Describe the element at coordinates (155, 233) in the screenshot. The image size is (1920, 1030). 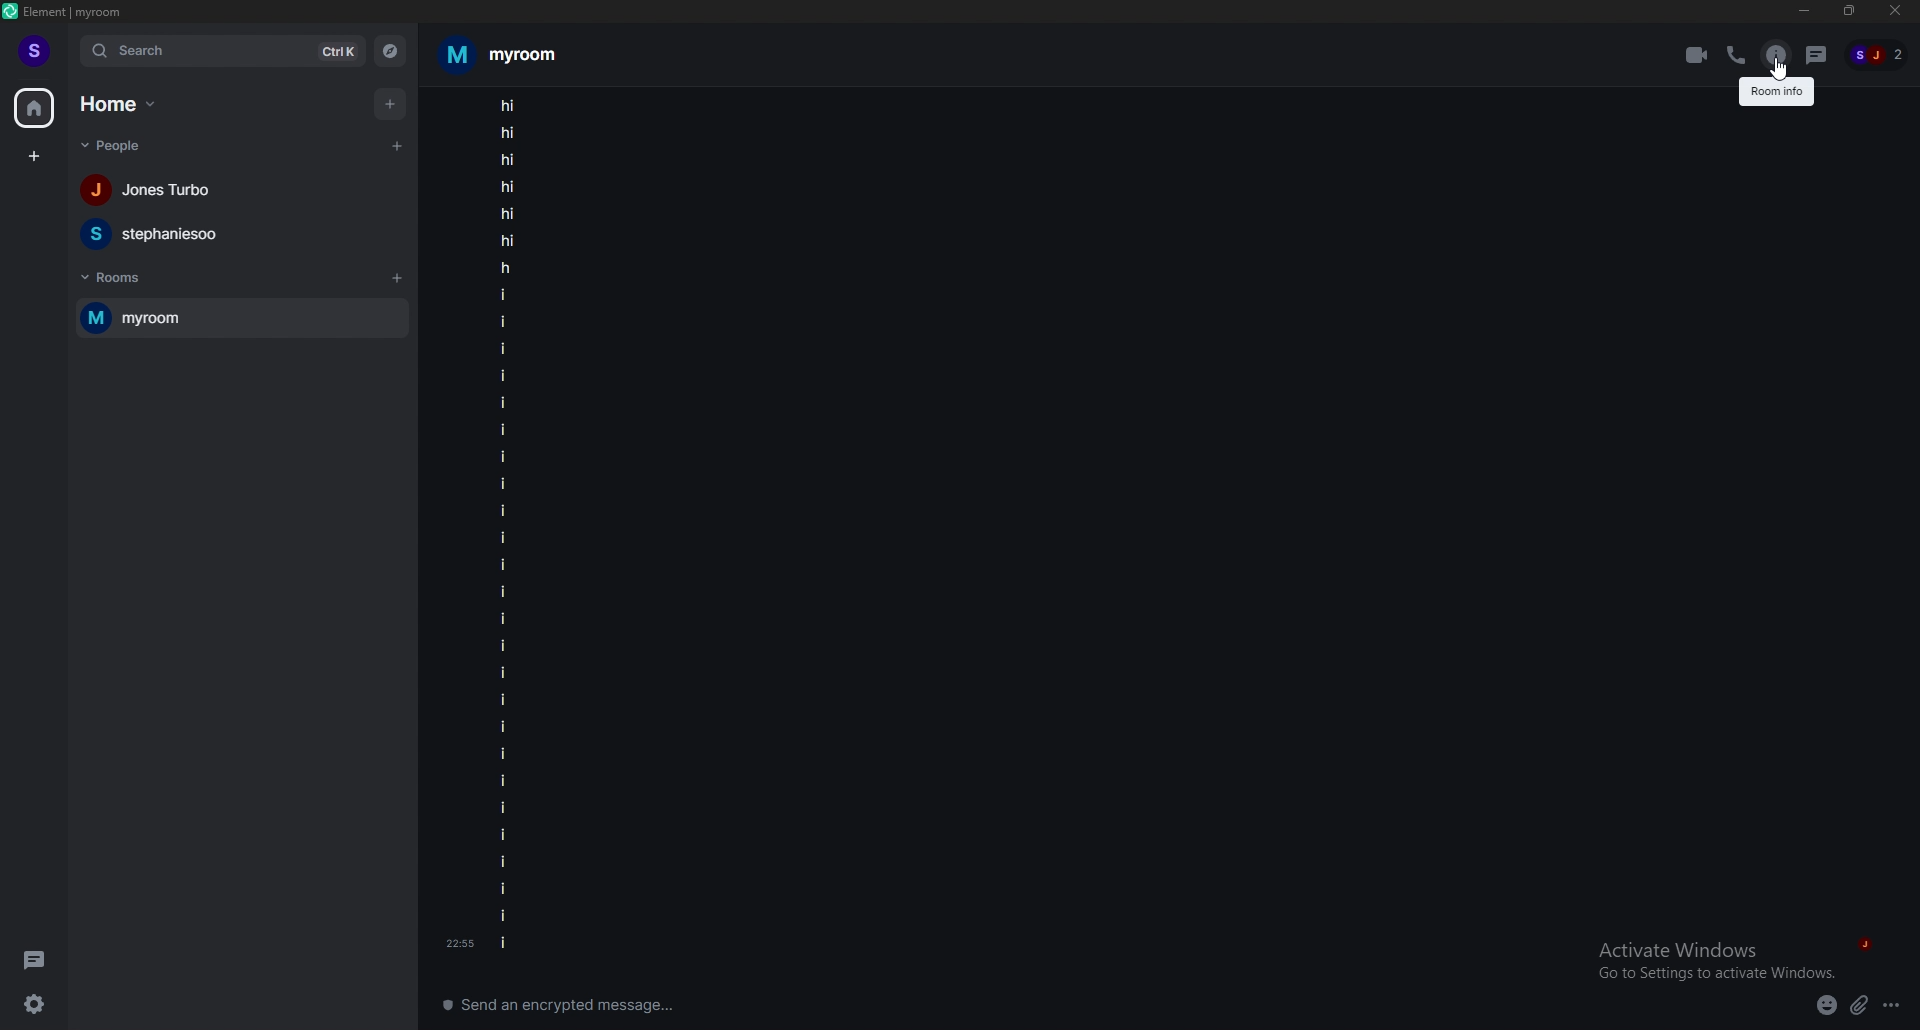
I see `people` at that location.